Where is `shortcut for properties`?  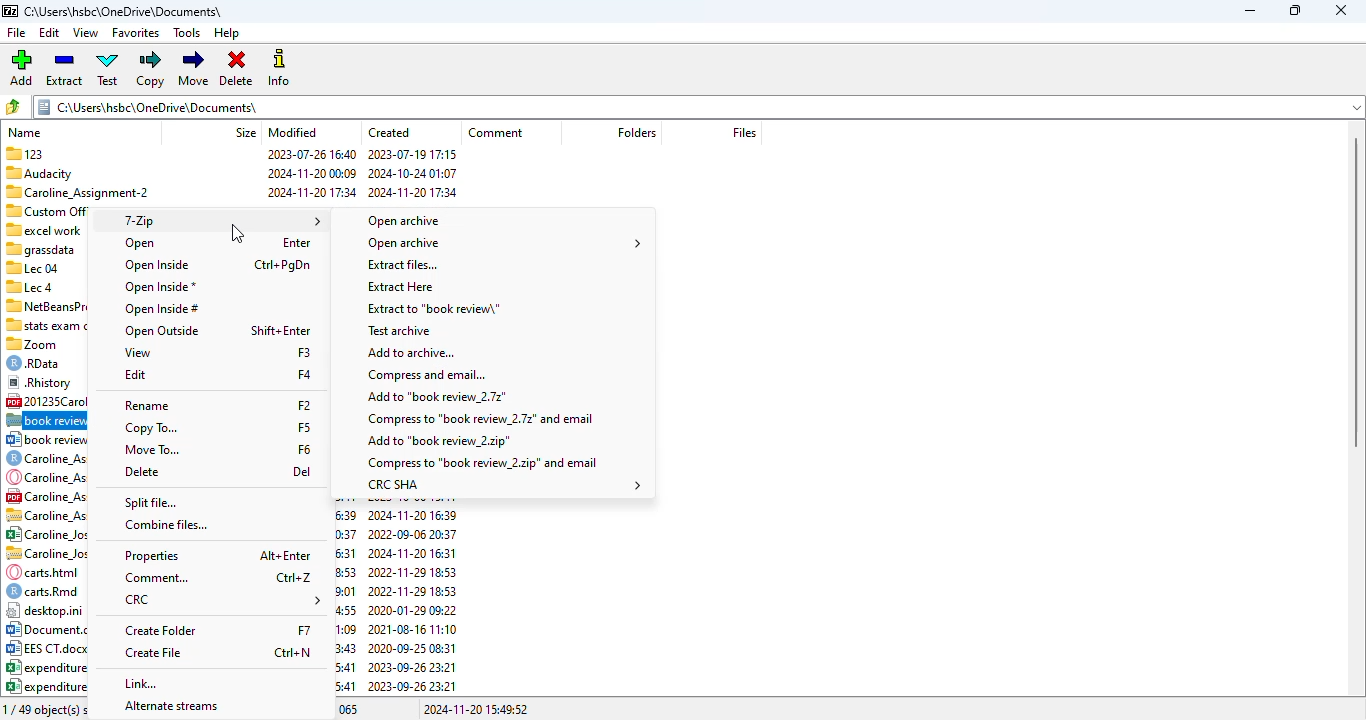 shortcut for properties is located at coordinates (285, 555).